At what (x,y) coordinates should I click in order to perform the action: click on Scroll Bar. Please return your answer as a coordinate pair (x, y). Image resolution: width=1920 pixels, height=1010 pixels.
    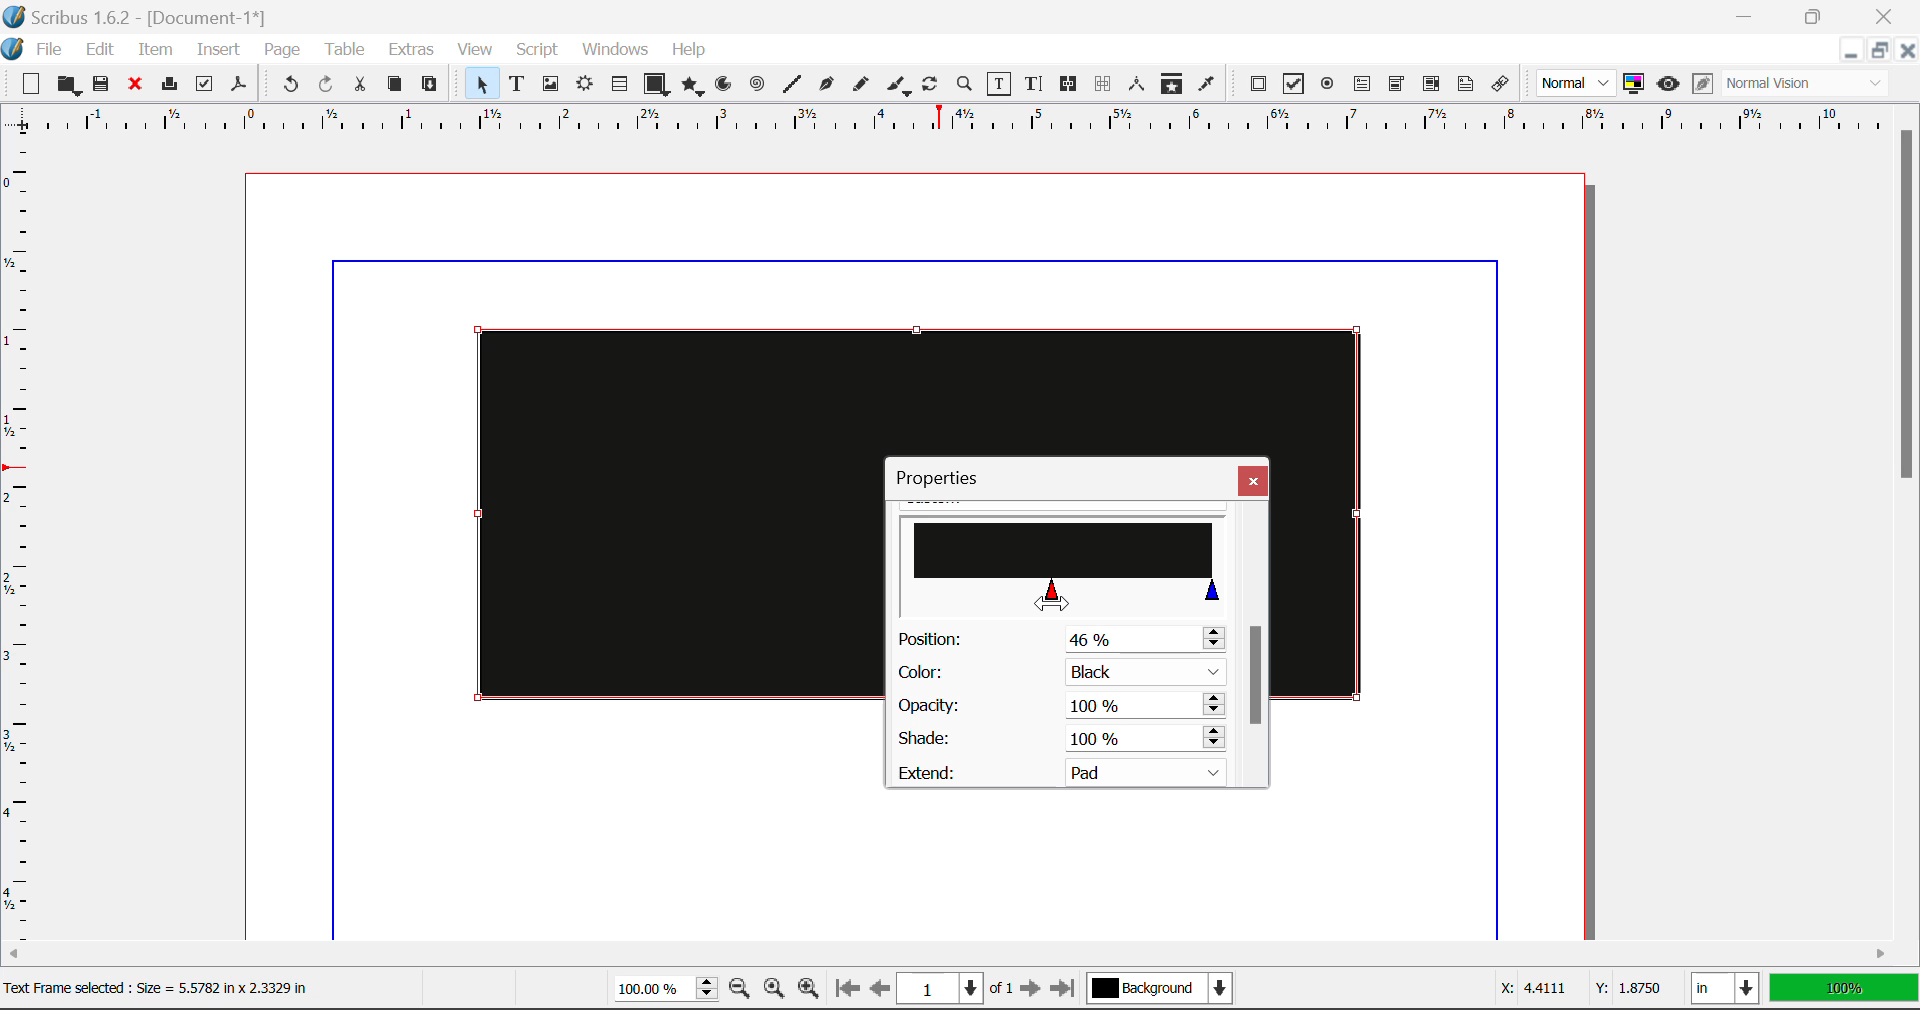
    Looking at the image, I should click on (1908, 522).